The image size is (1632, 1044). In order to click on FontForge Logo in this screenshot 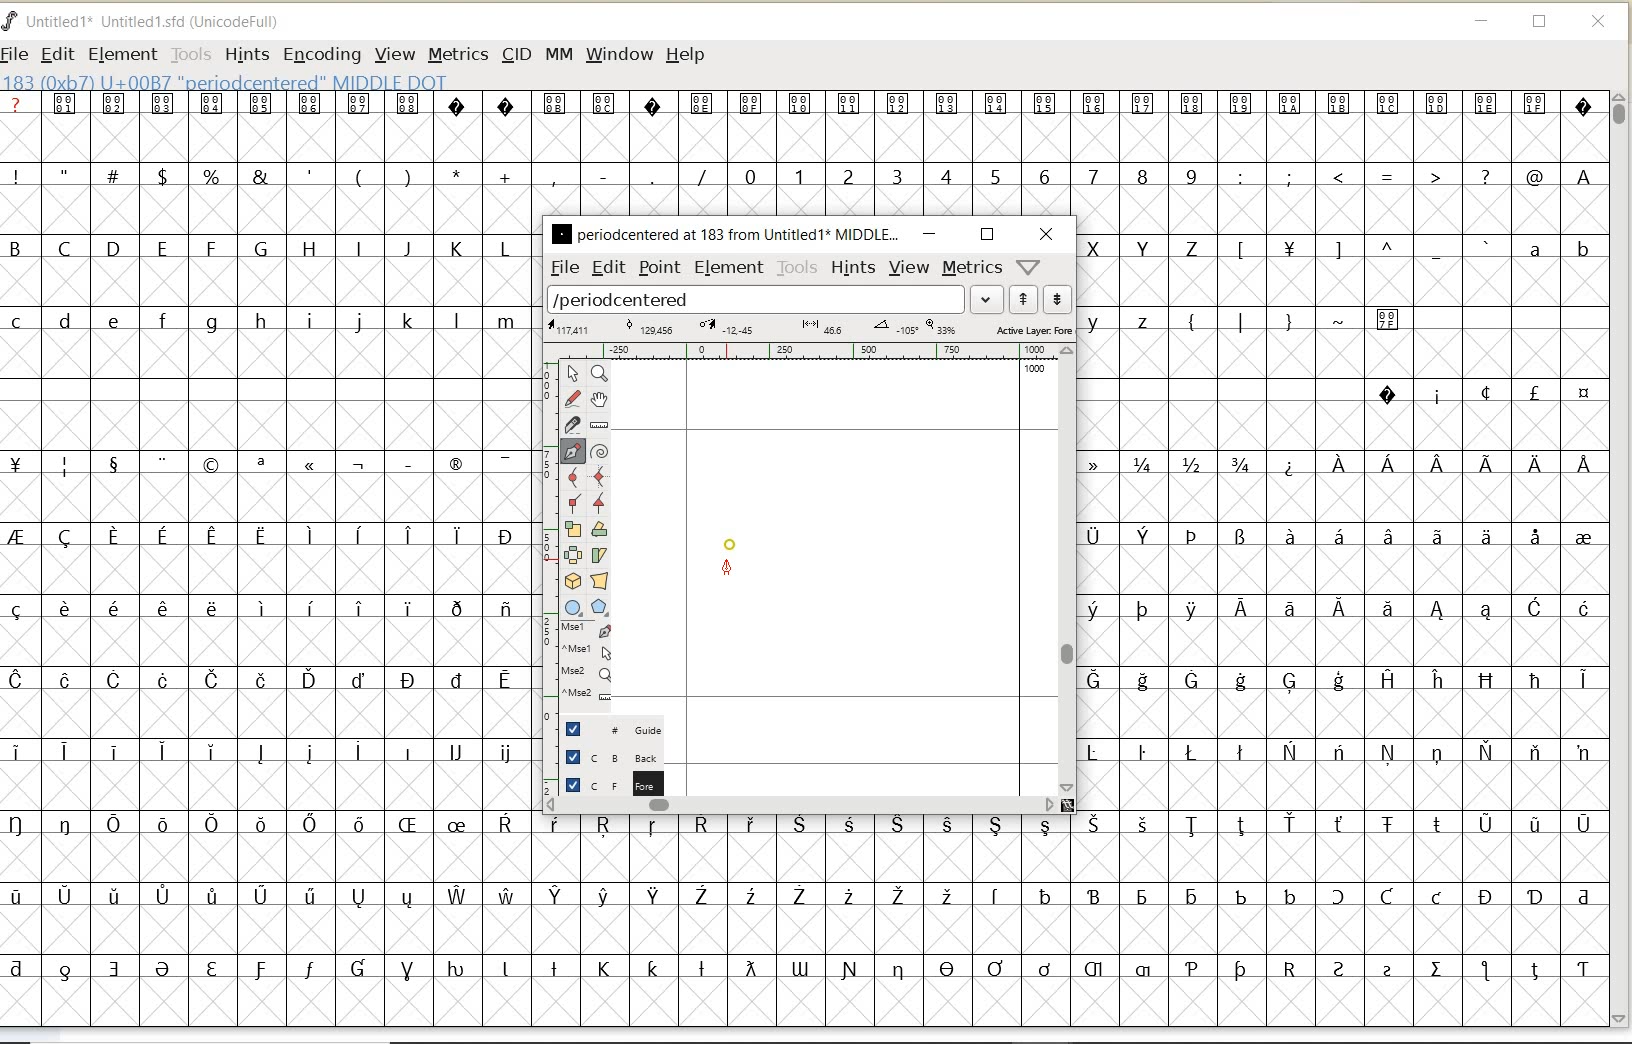, I will do `click(11, 19)`.